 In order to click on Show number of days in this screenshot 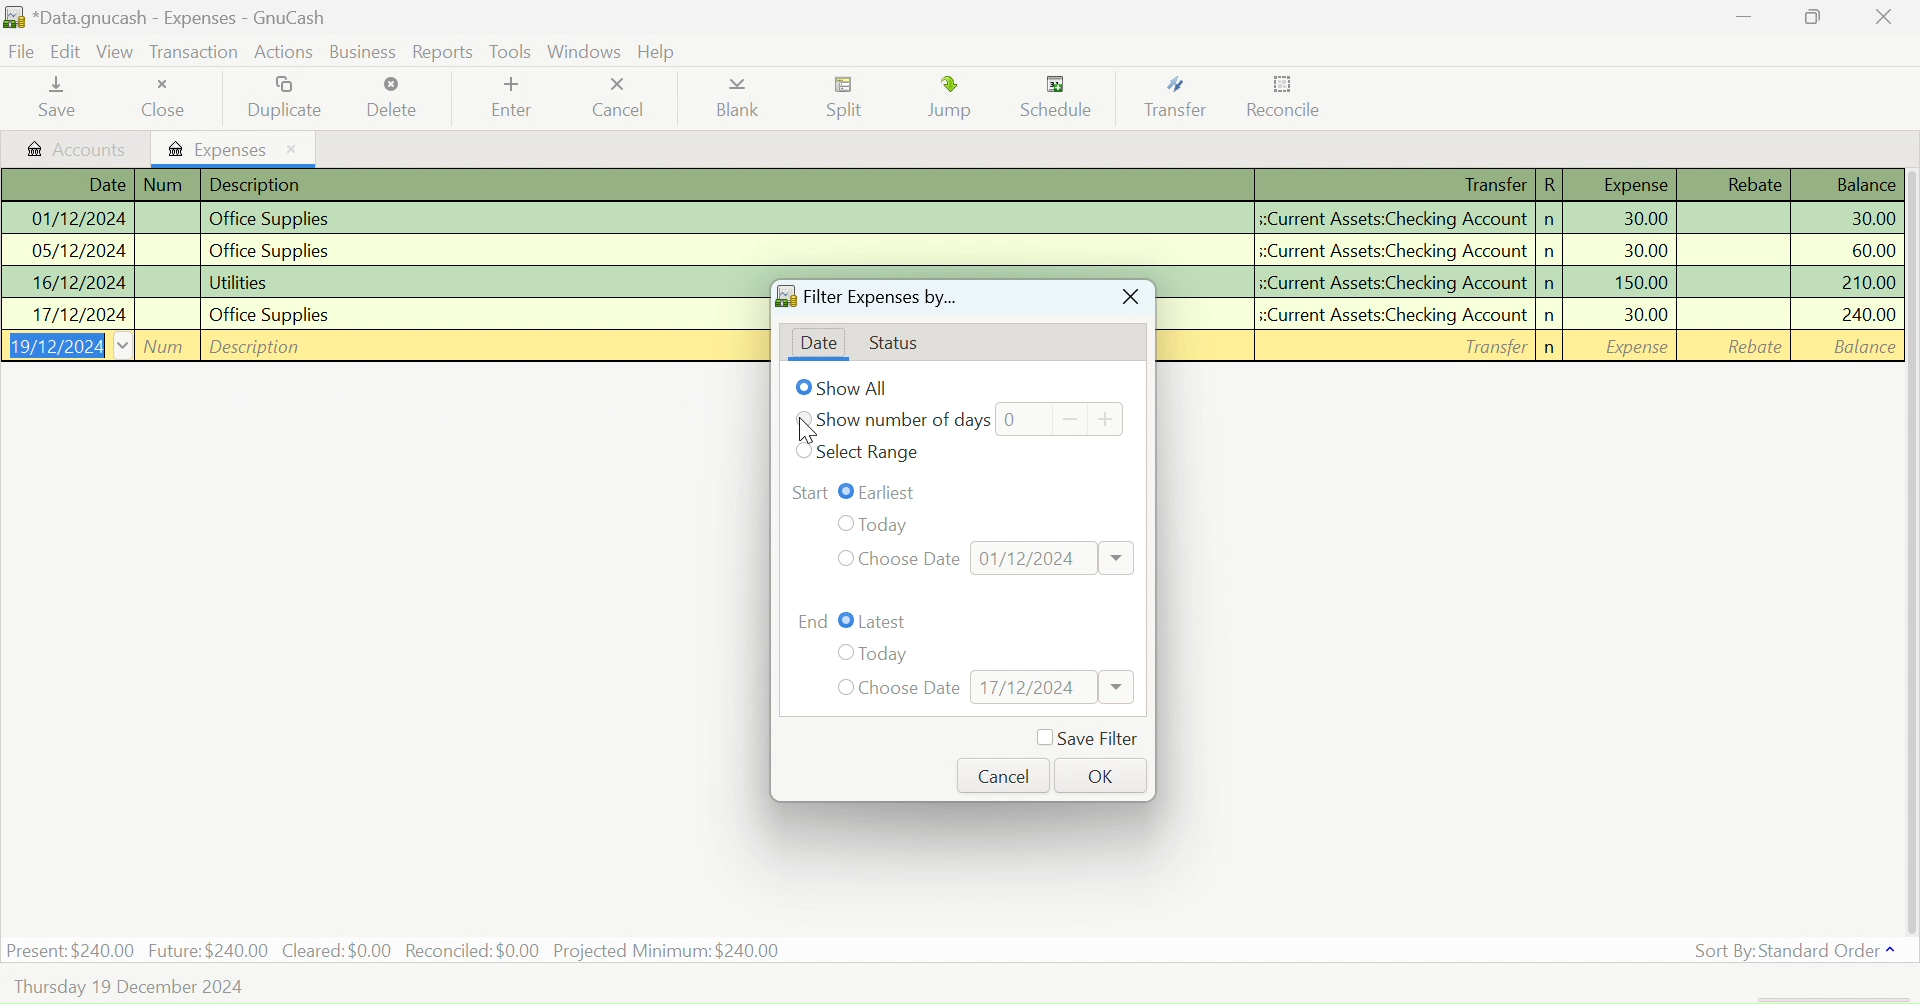, I will do `click(905, 422)`.